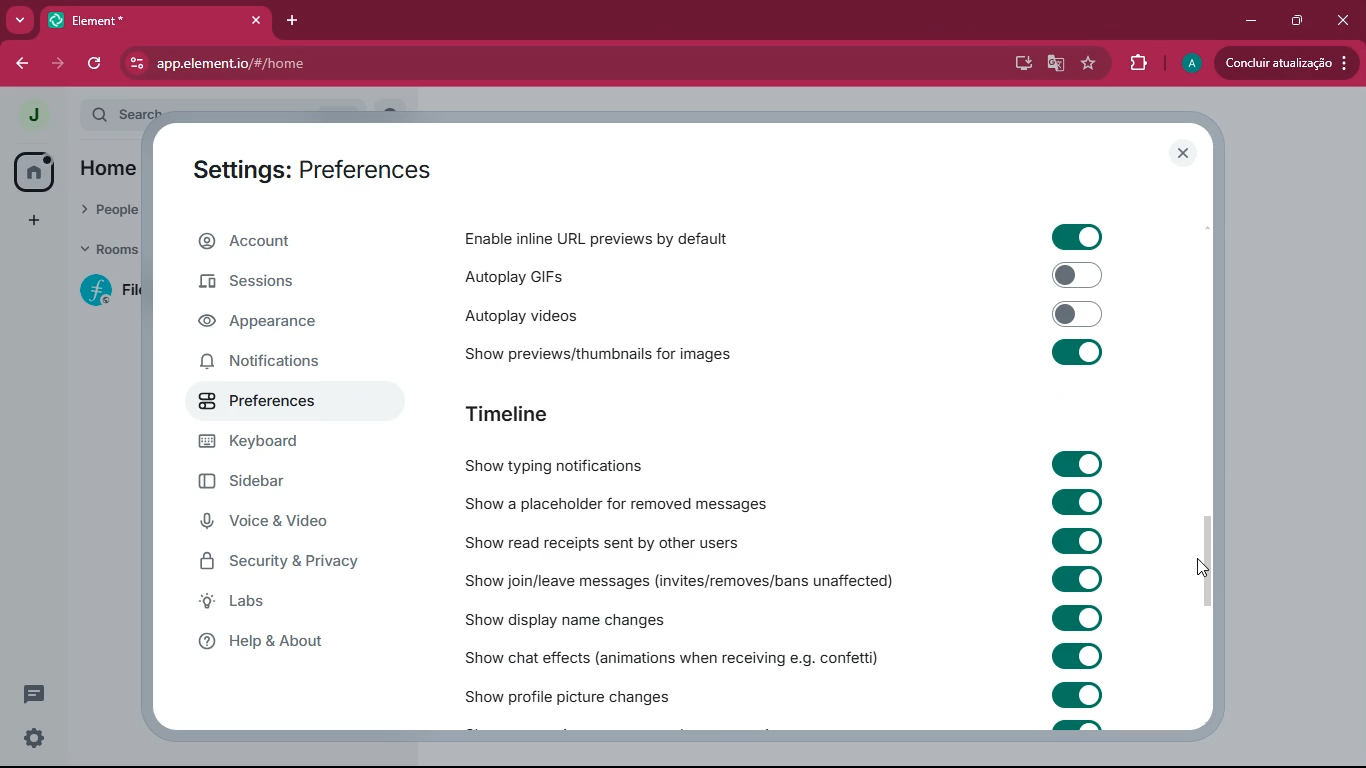  Describe the element at coordinates (587, 619) in the screenshot. I see `show display name changes` at that location.